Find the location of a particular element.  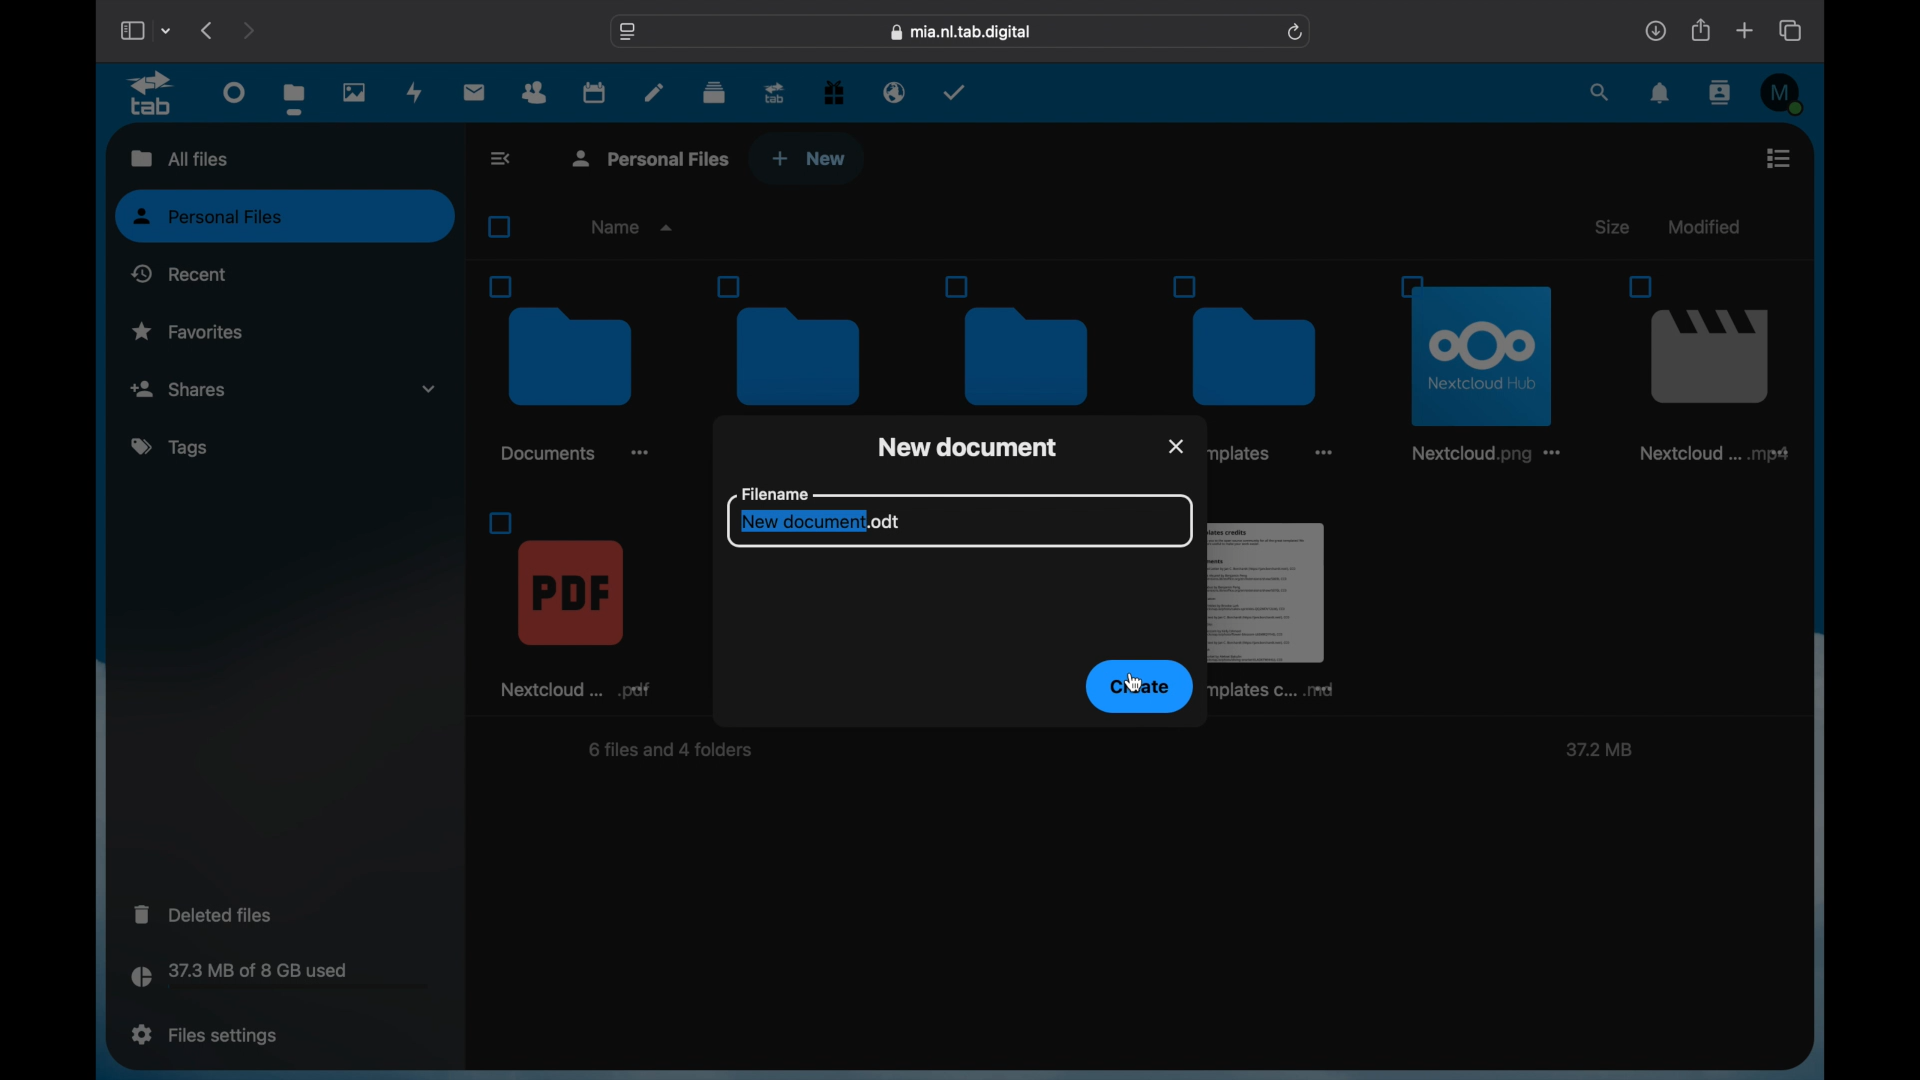

shares is located at coordinates (284, 389).